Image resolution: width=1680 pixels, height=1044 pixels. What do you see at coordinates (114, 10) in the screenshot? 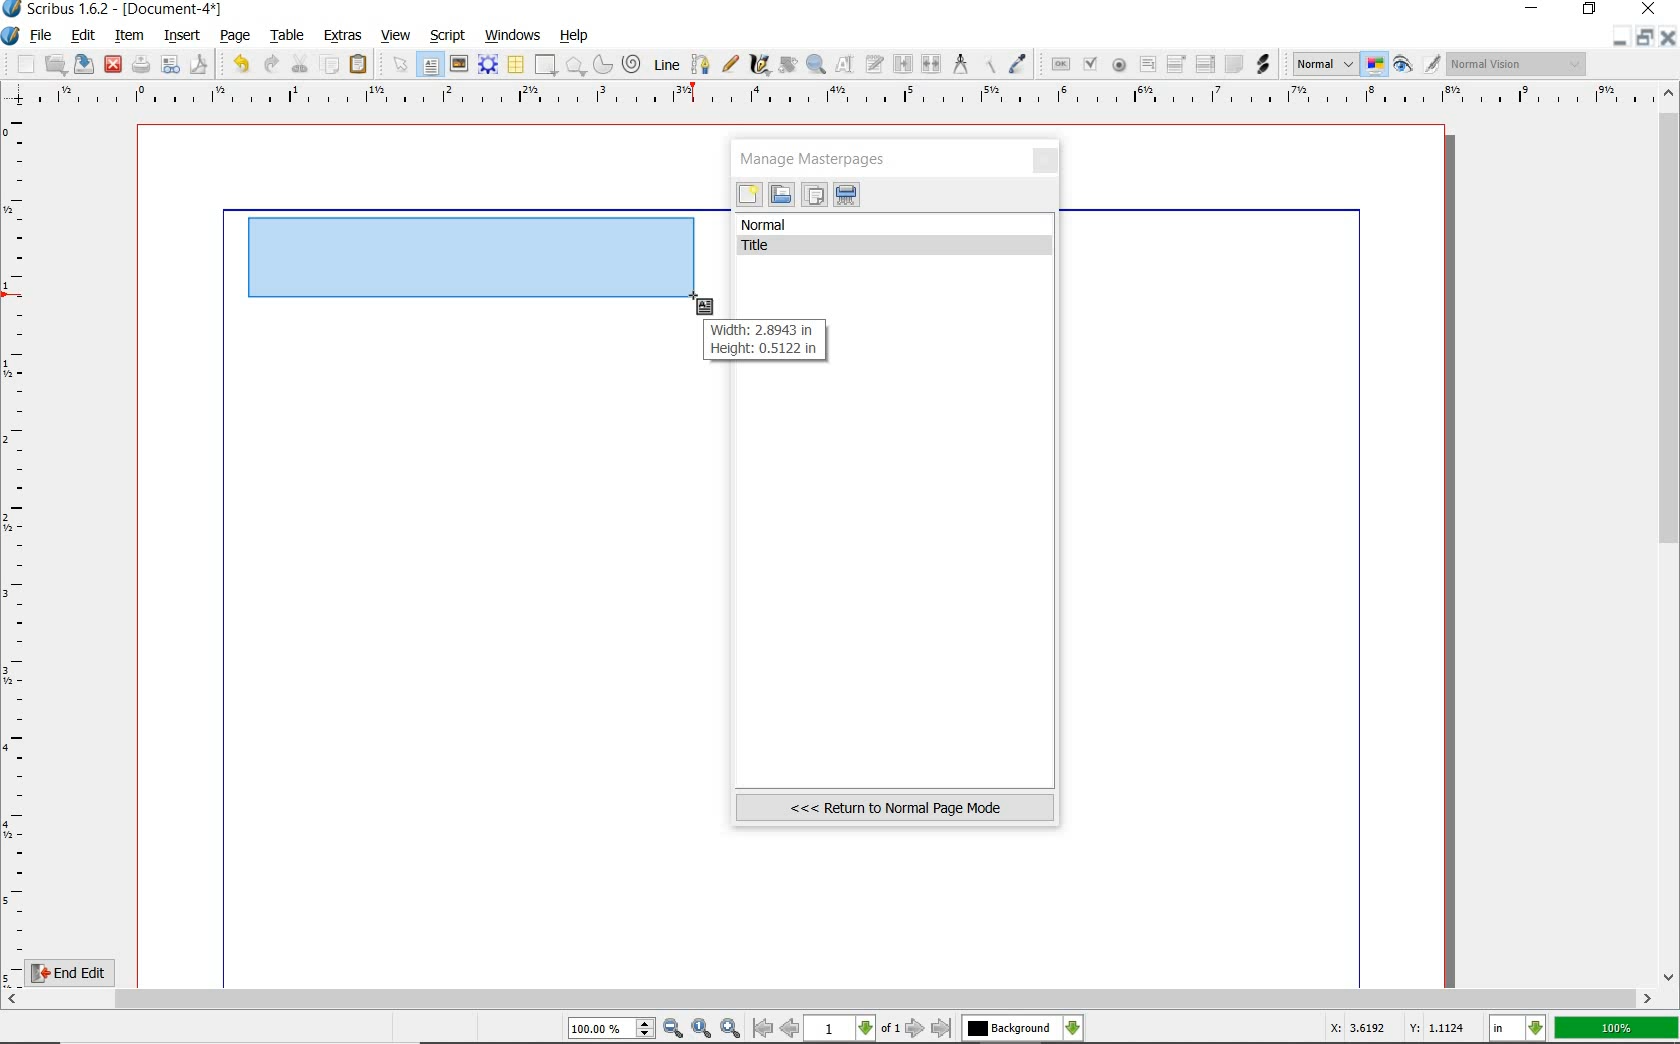
I see `Scribus 1.6.2 - [Document-4*]` at bounding box center [114, 10].